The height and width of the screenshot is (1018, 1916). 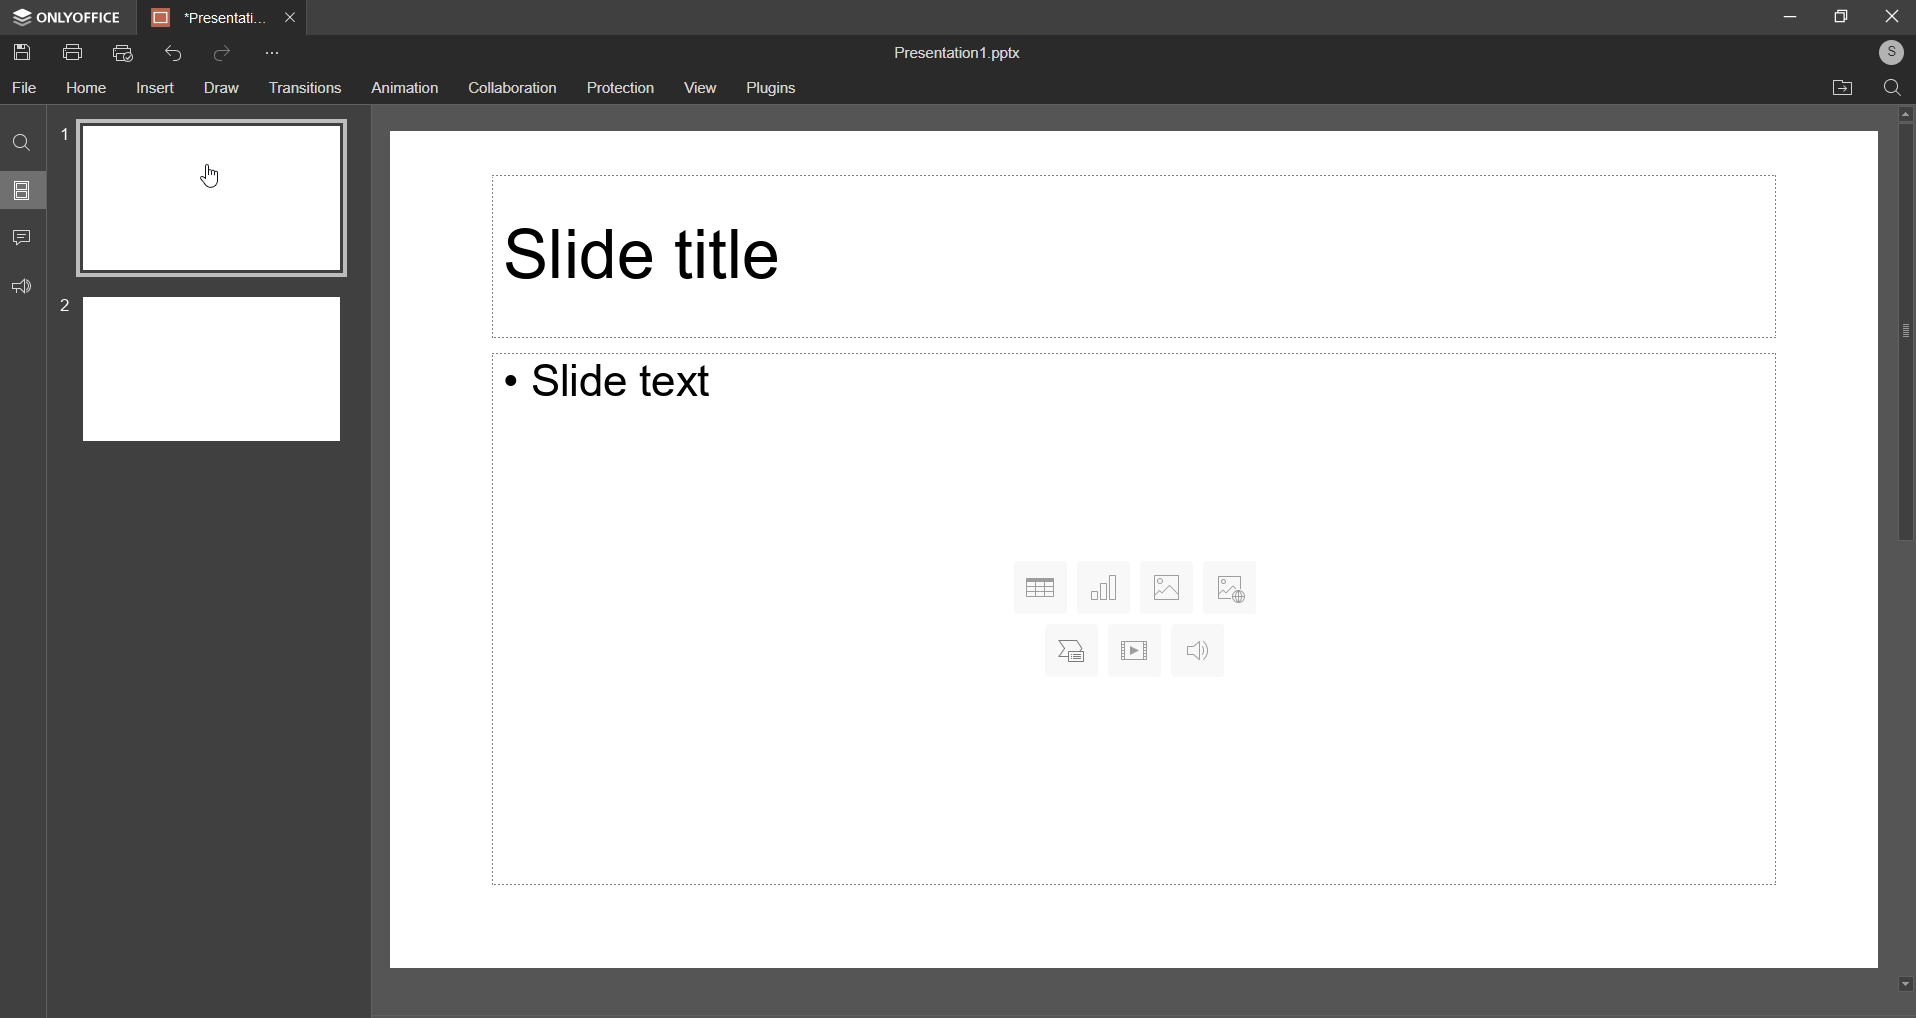 What do you see at coordinates (517, 89) in the screenshot?
I see `Collaboration` at bounding box center [517, 89].